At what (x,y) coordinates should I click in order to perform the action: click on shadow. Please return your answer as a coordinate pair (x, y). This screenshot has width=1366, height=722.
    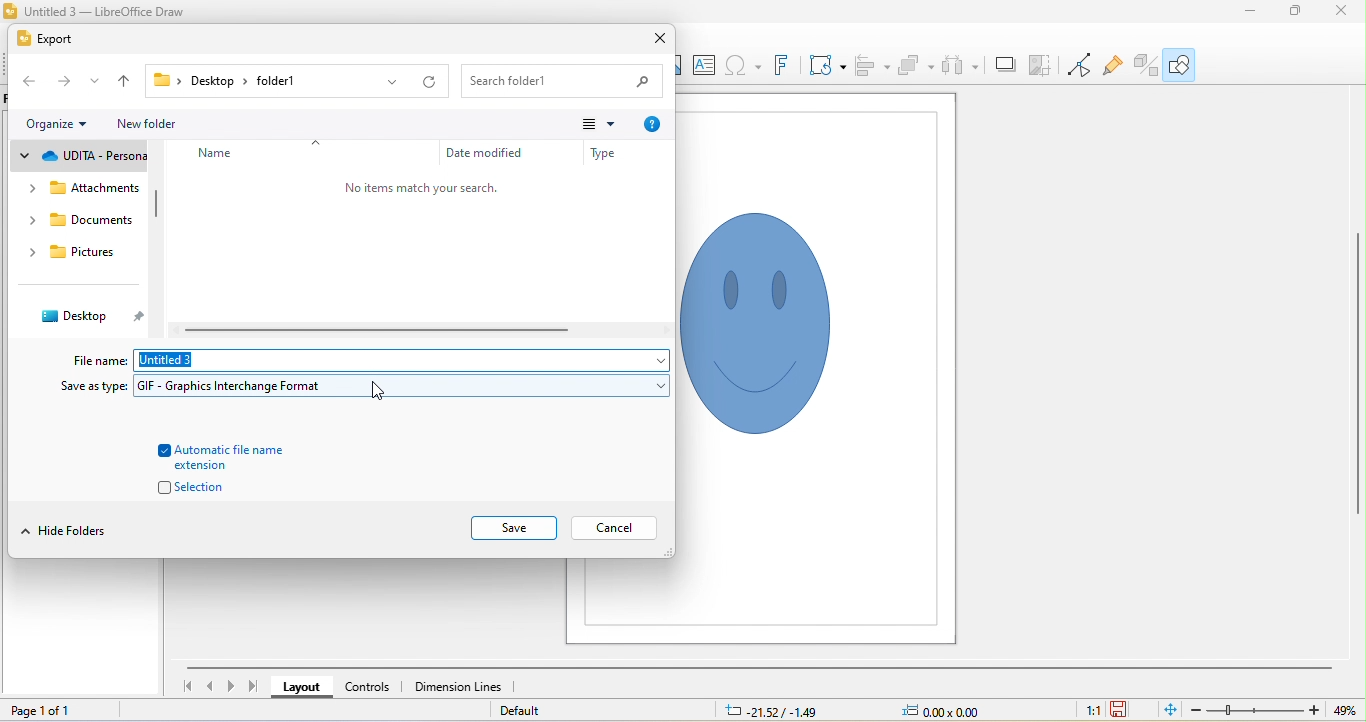
    Looking at the image, I should click on (1003, 63).